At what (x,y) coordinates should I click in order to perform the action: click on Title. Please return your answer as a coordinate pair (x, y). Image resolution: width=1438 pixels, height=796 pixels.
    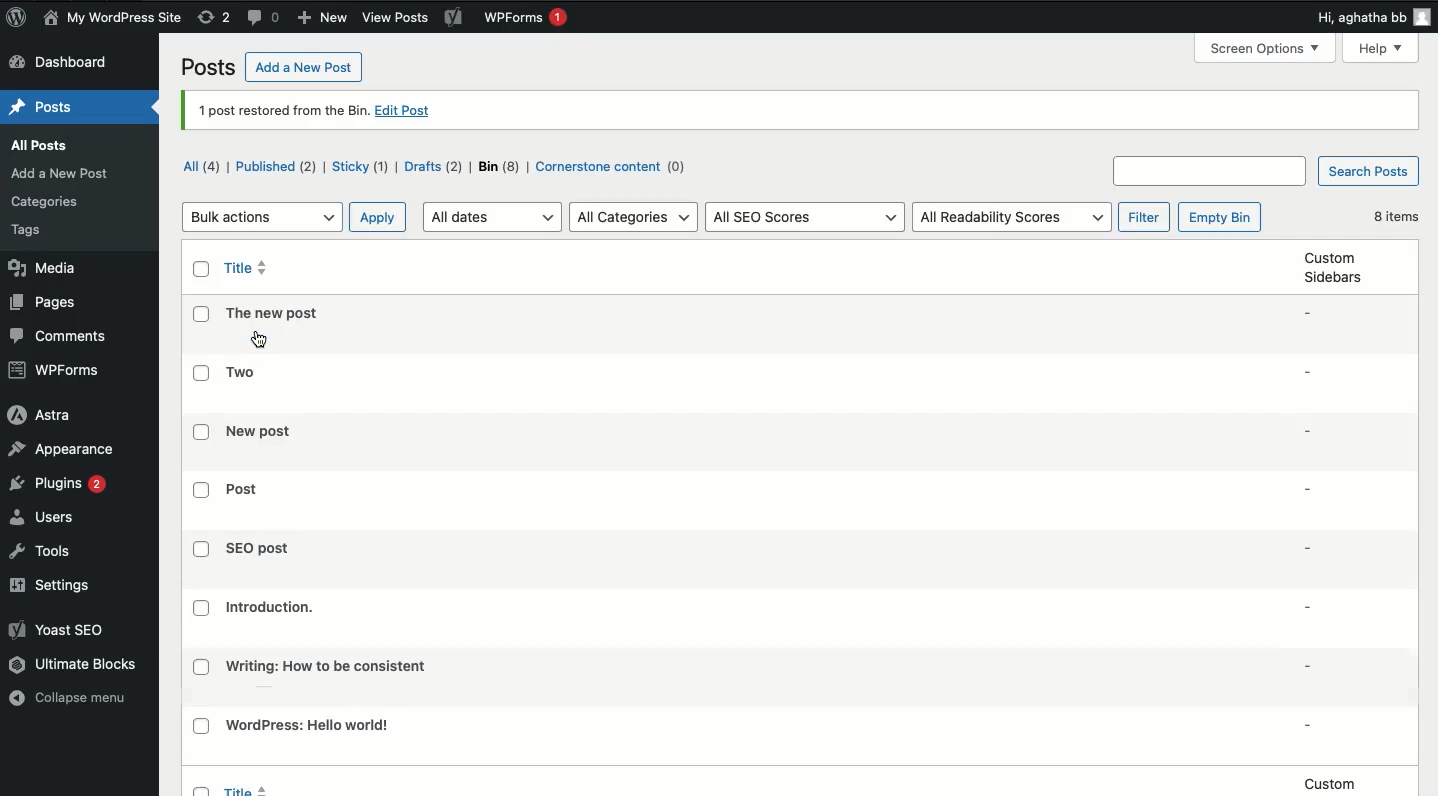
    Looking at the image, I should click on (261, 430).